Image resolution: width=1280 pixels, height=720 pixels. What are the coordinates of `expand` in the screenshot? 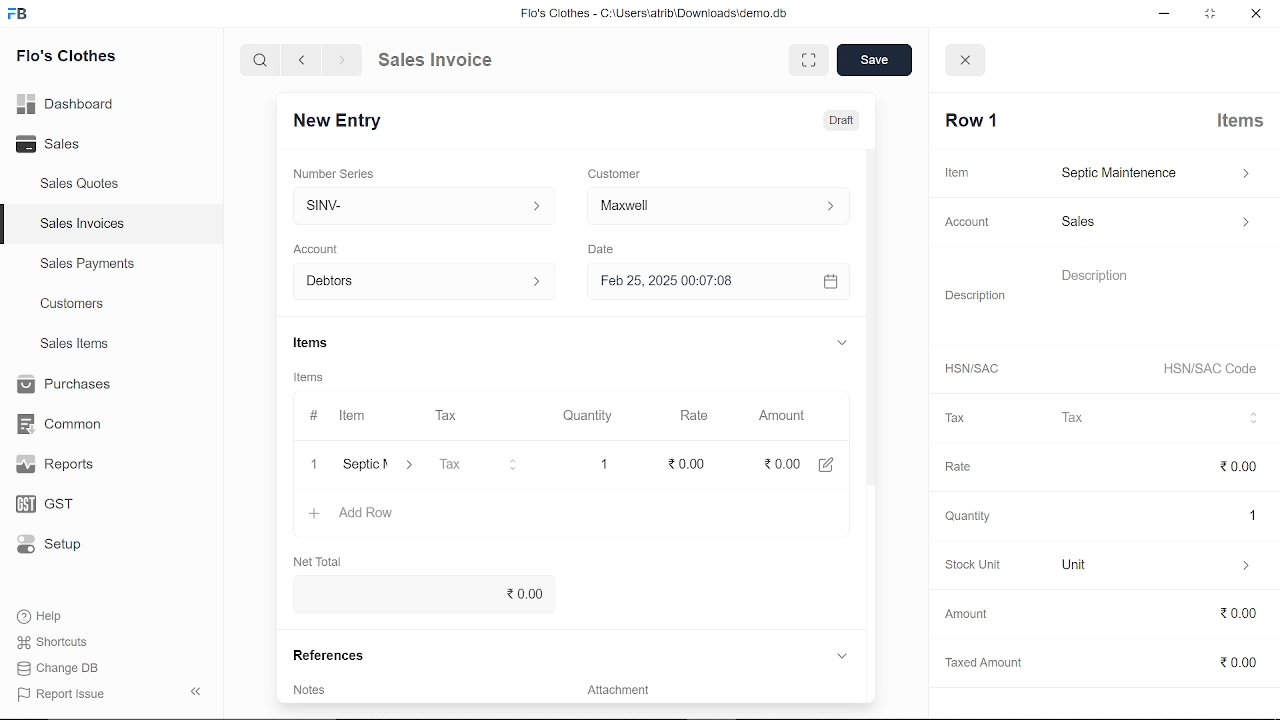 It's located at (805, 59).